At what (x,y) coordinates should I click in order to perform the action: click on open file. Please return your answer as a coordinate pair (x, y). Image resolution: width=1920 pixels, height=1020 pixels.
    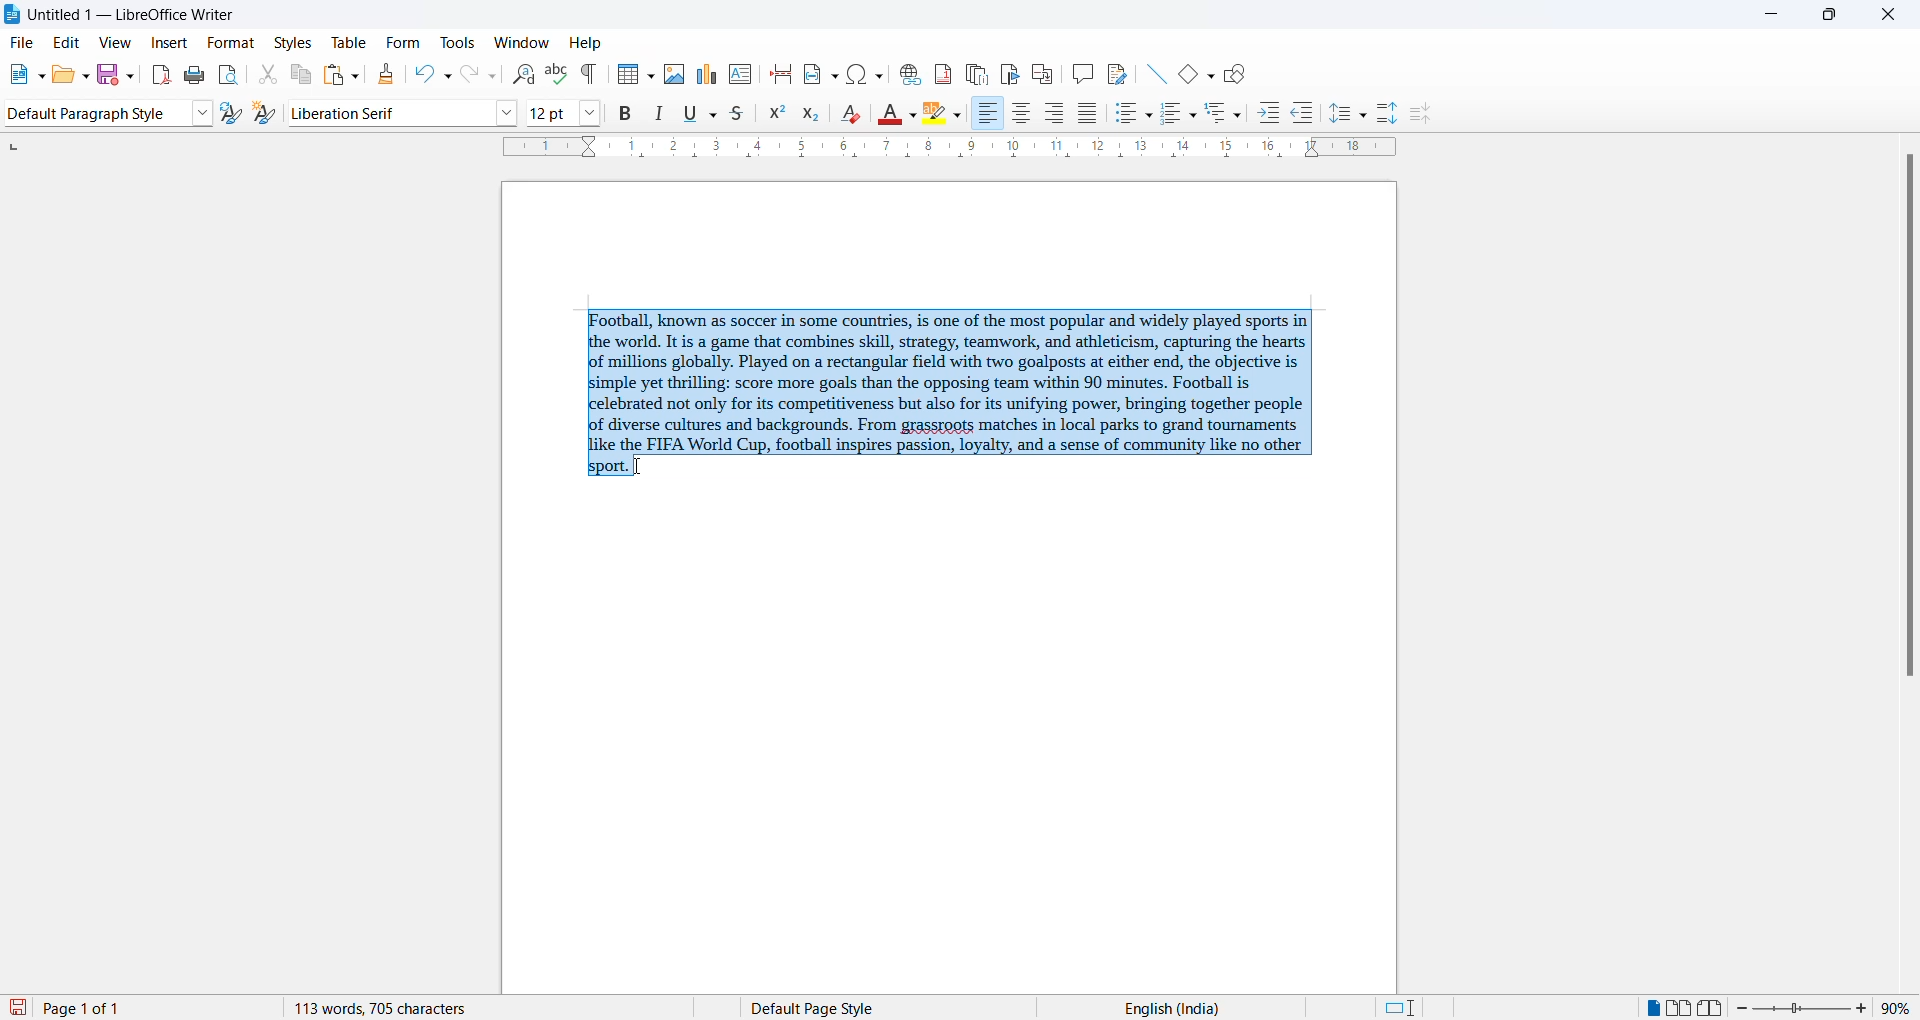
    Looking at the image, I should click on (58, 76).